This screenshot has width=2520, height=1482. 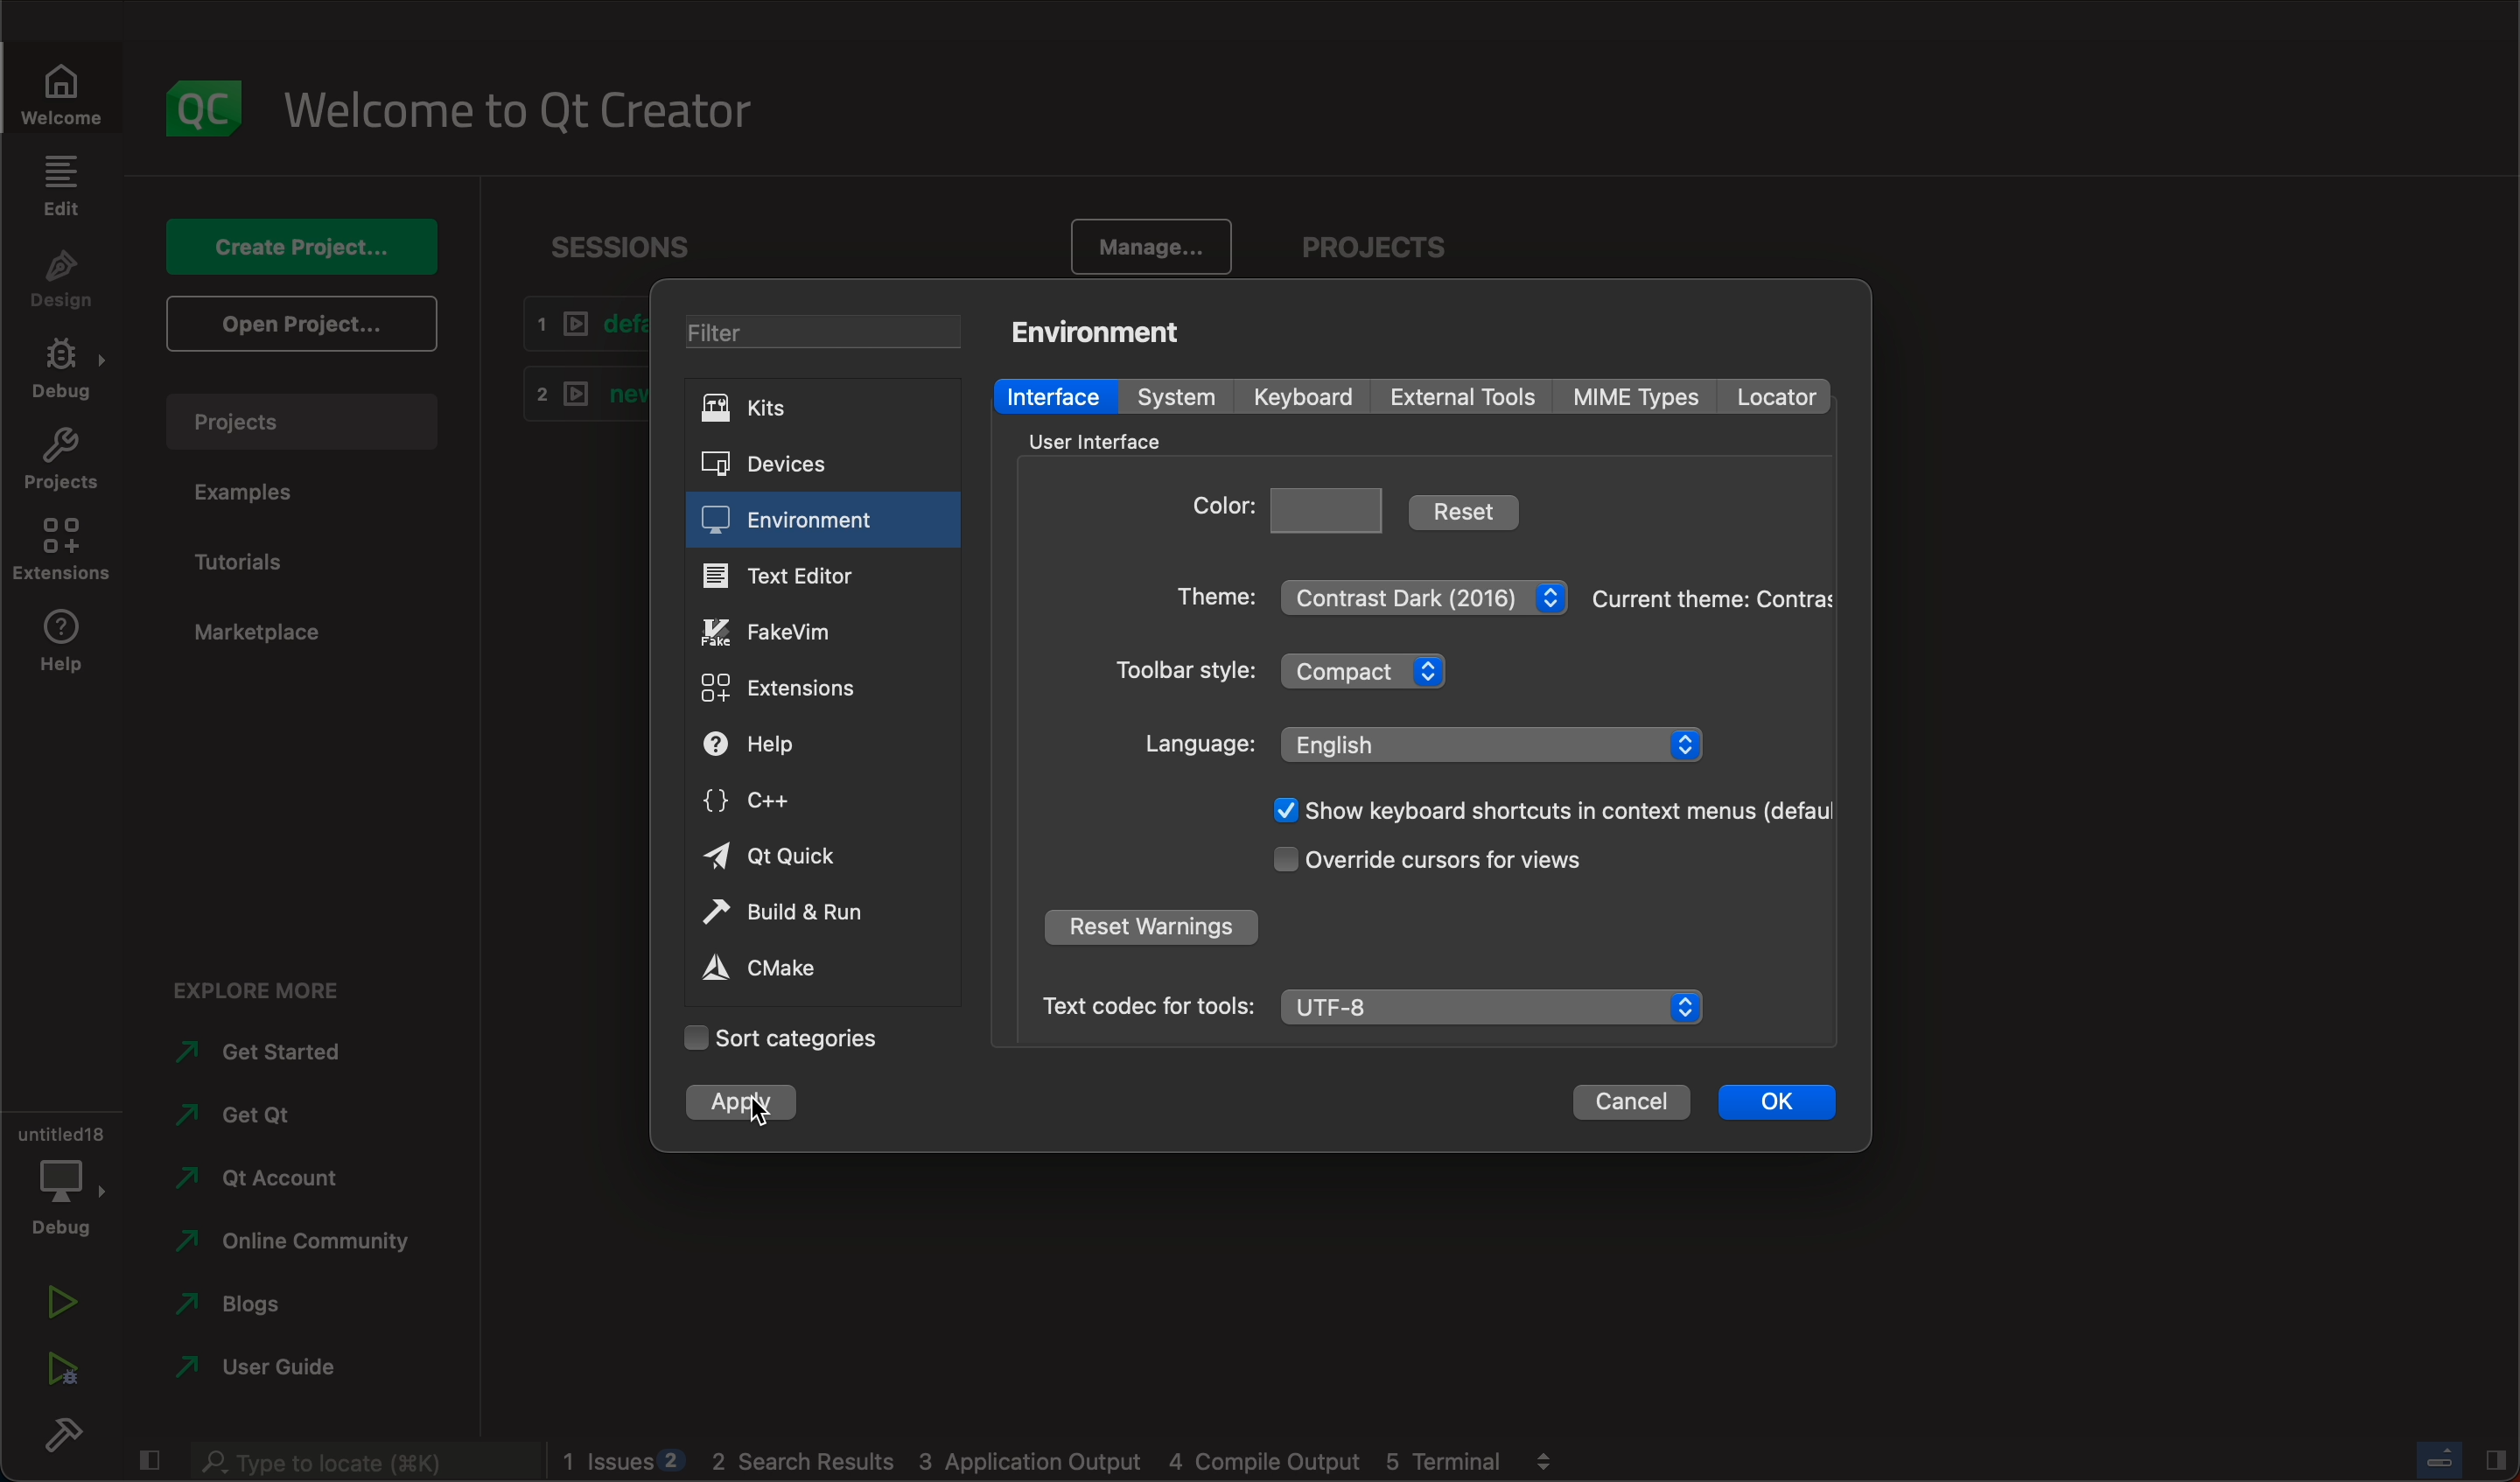 What do you see at coordinates (1106, 440) in the screenshot?
I see `user interface` at bounding box center [1106, 440].